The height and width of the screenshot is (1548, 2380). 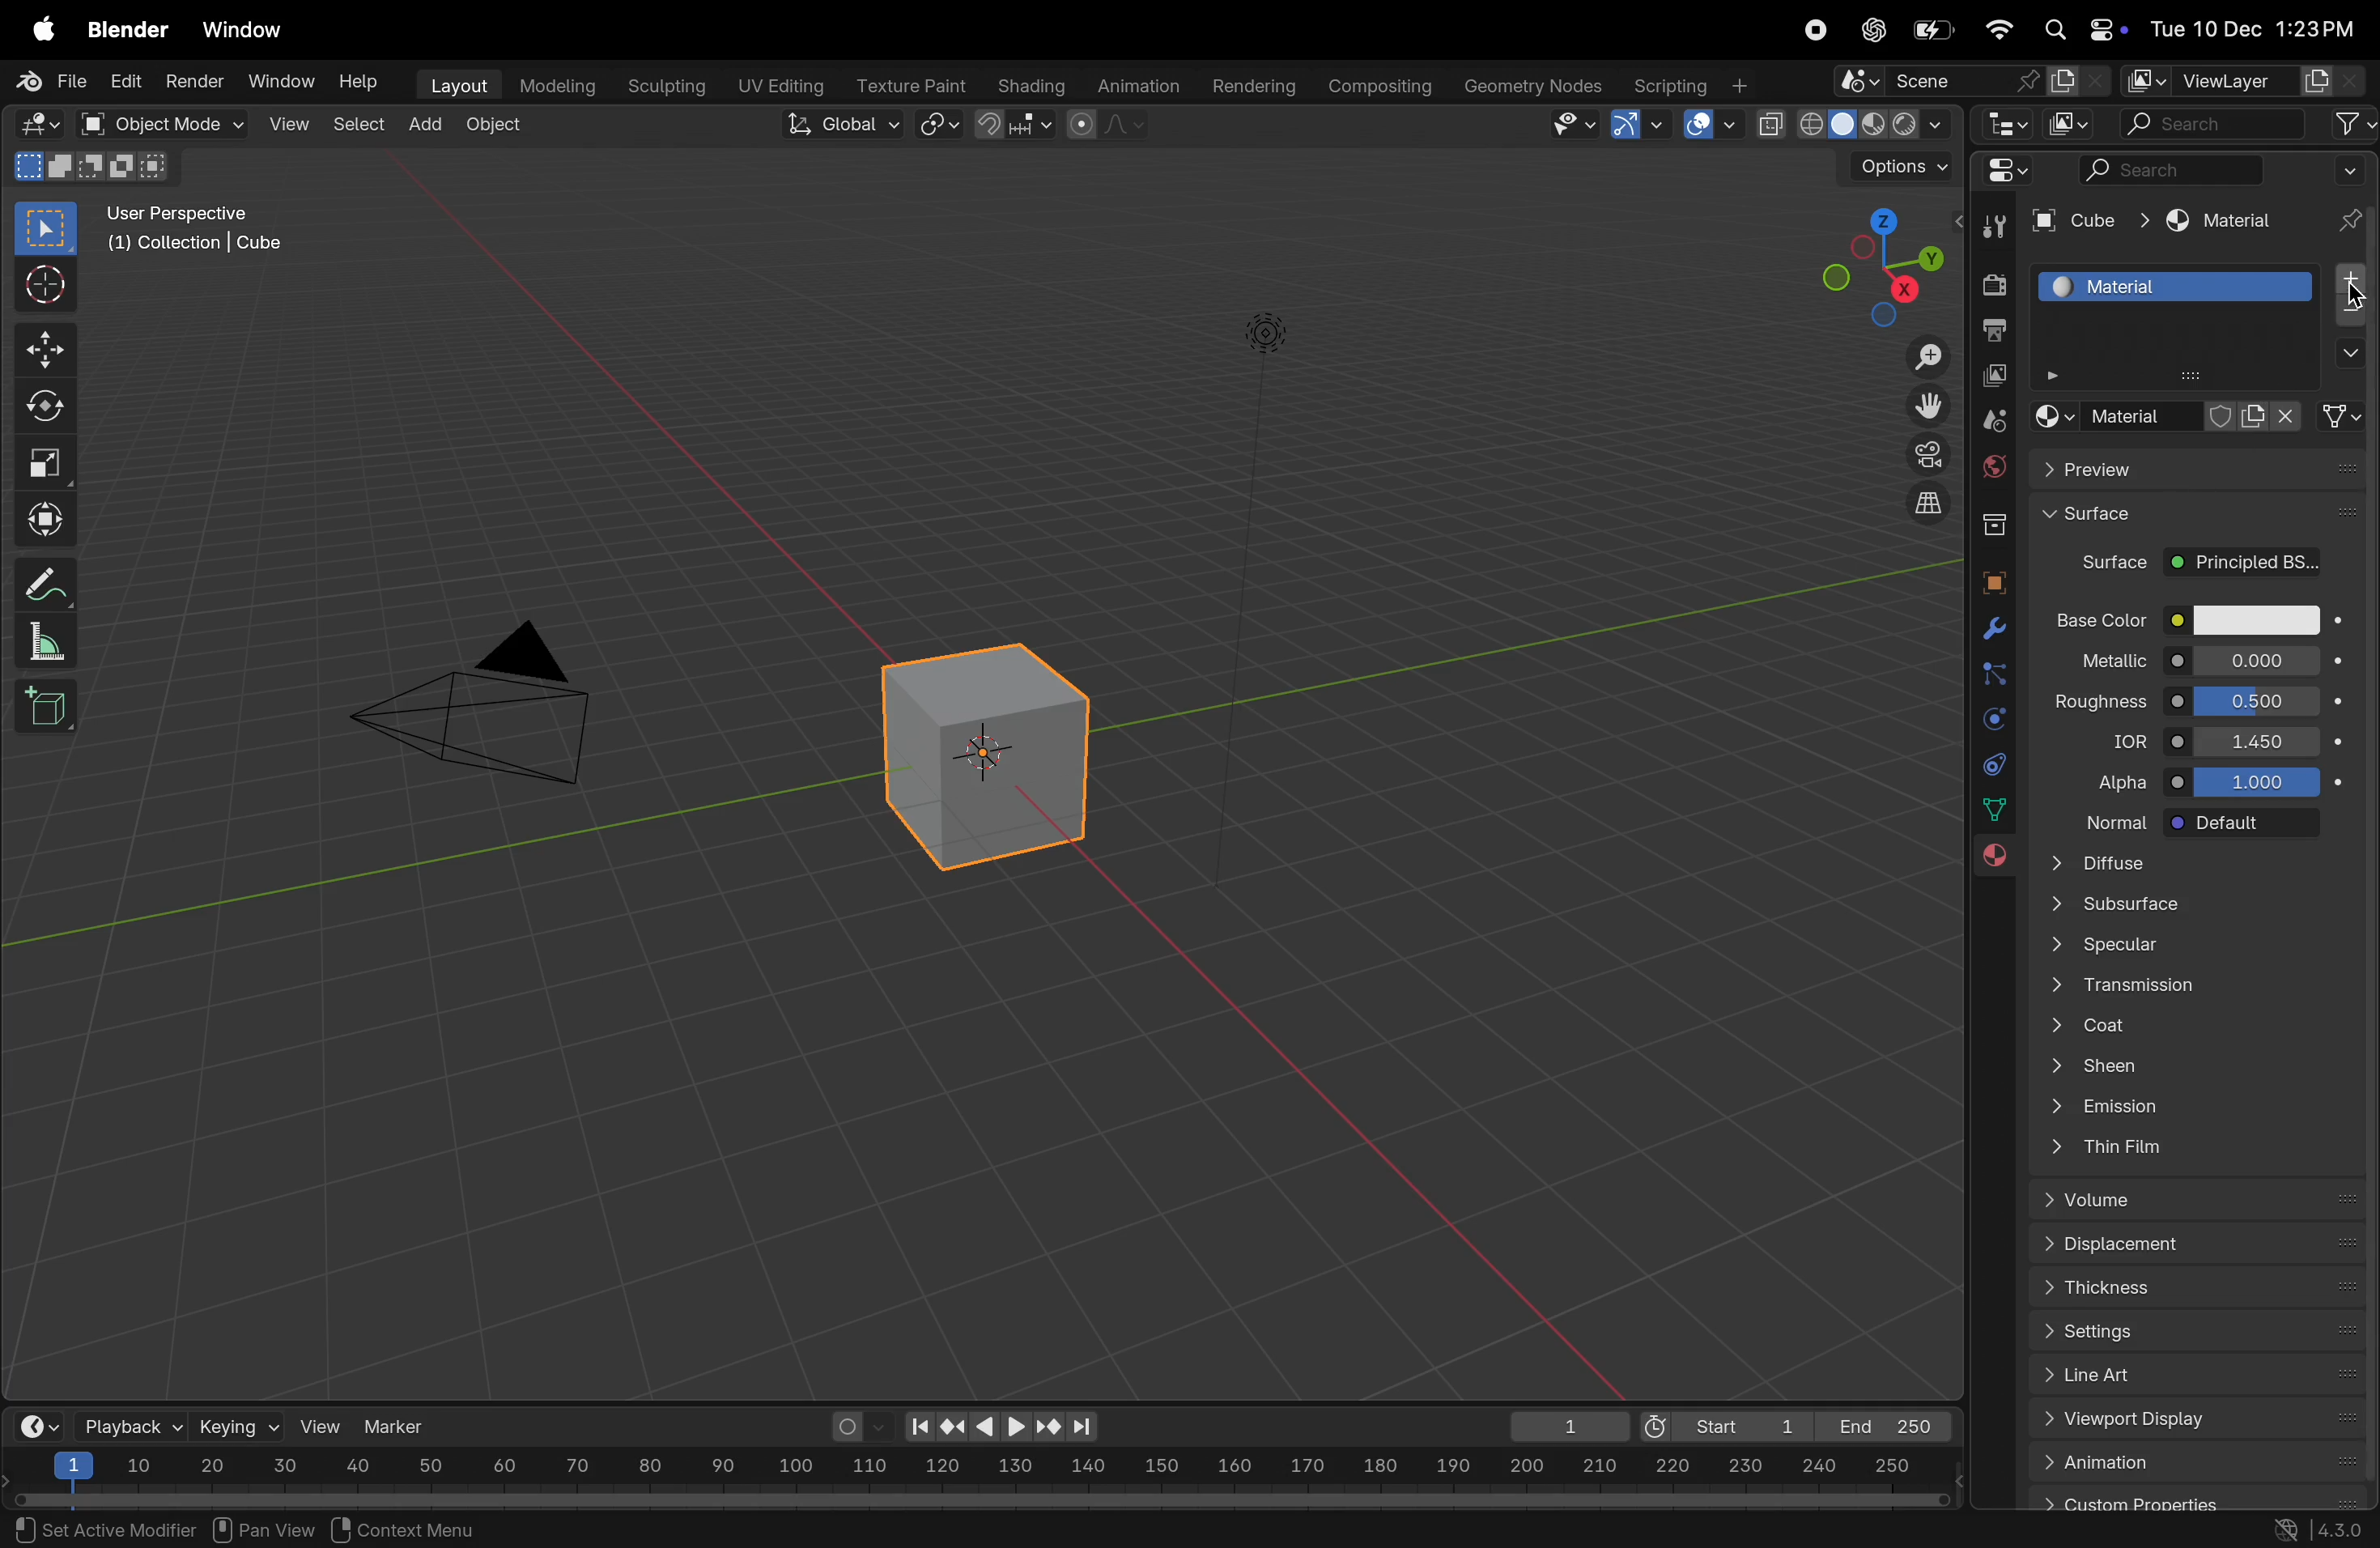 I want to click on material, so click(x=2172, y=285).